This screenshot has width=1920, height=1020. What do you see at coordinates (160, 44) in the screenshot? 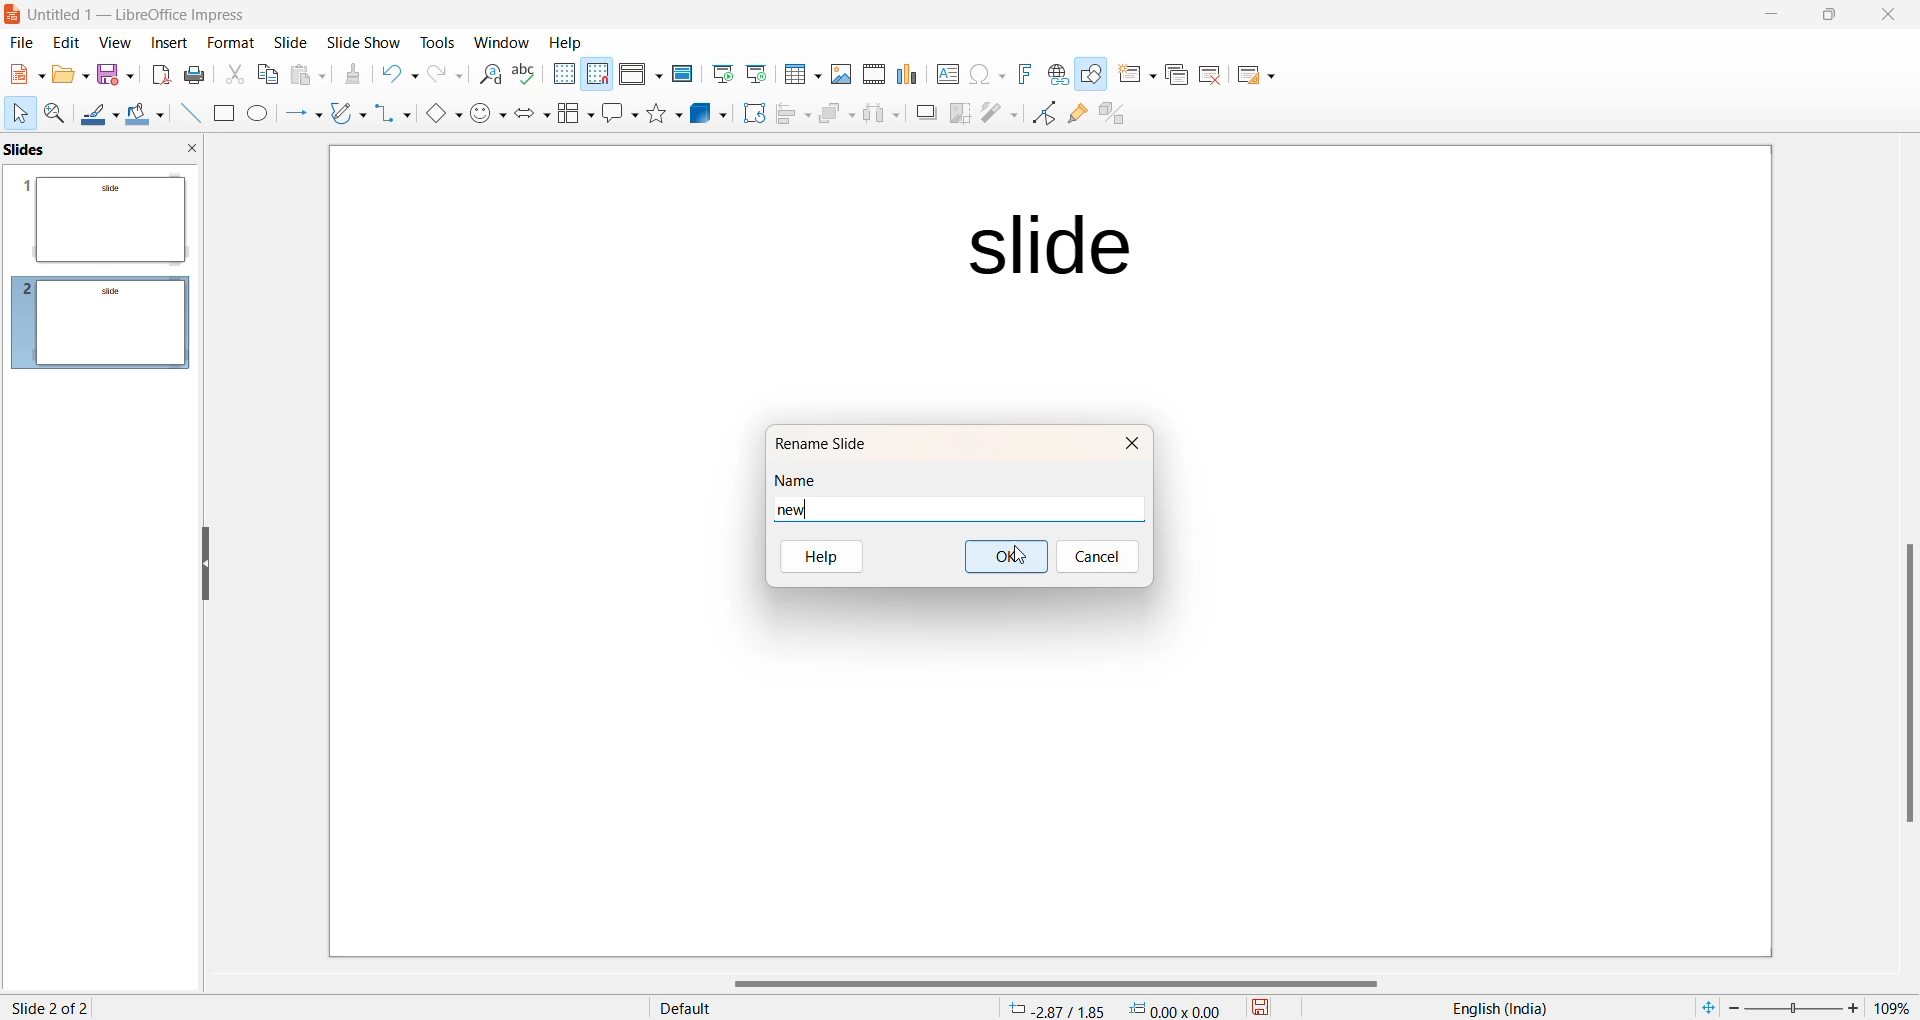
I see `insert` at bounding box center [160, 44].